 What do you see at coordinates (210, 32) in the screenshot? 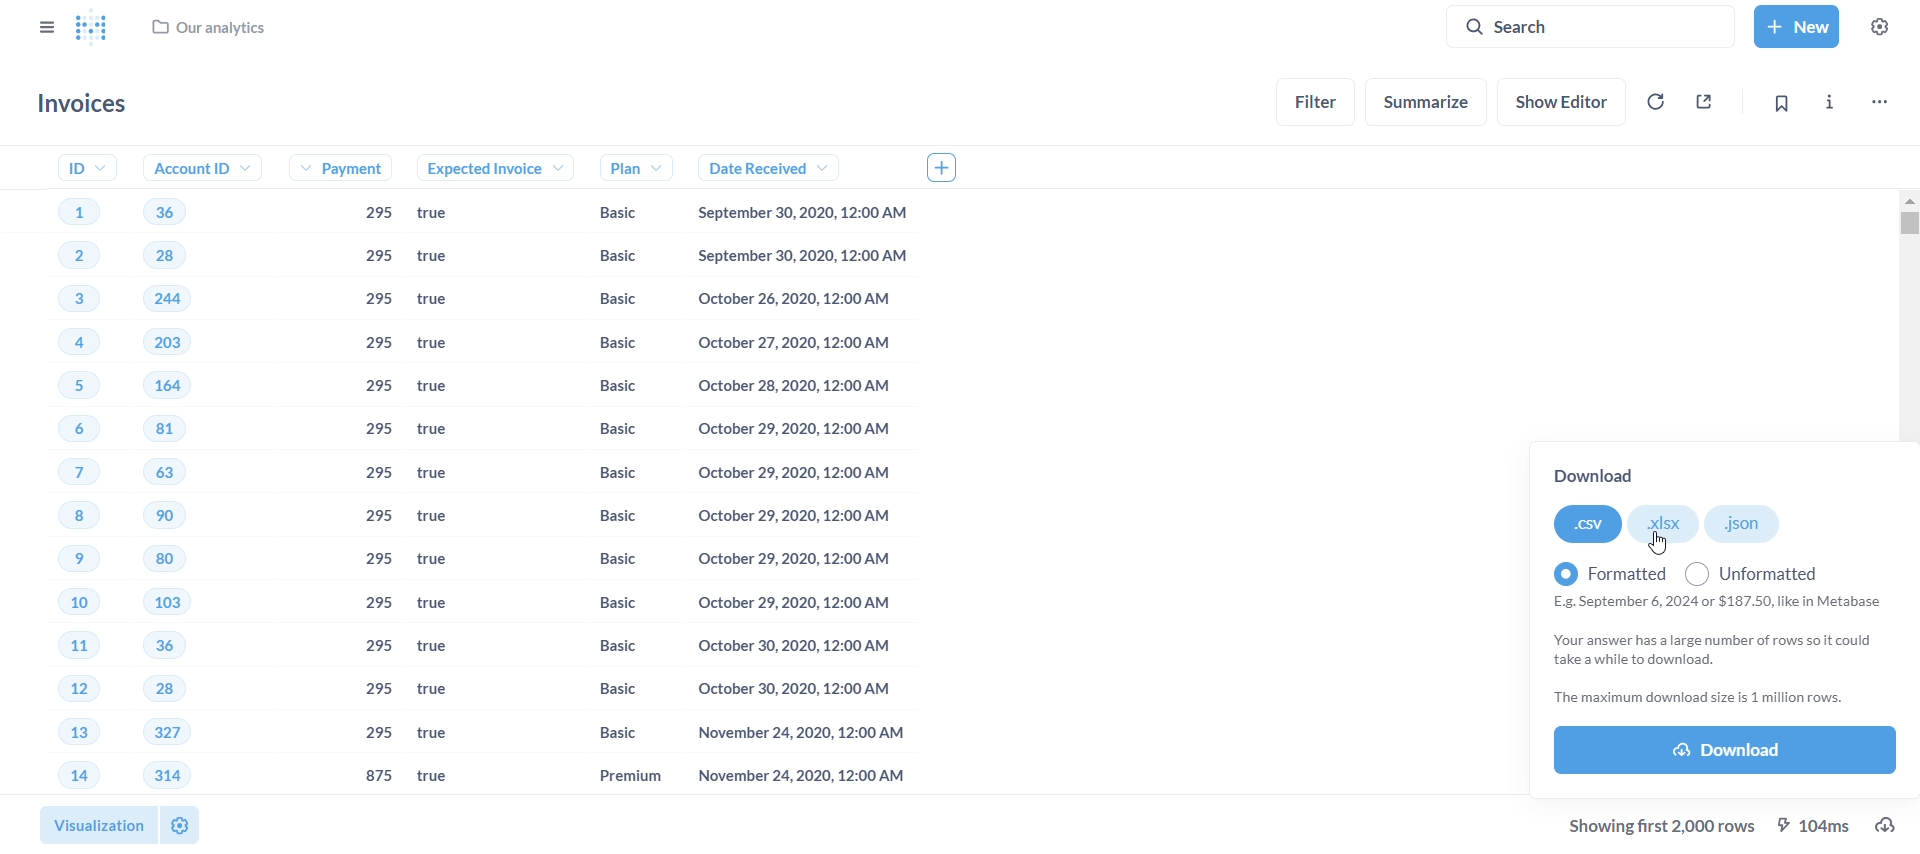
I see `our analytics` at bounding box center [210, 32].